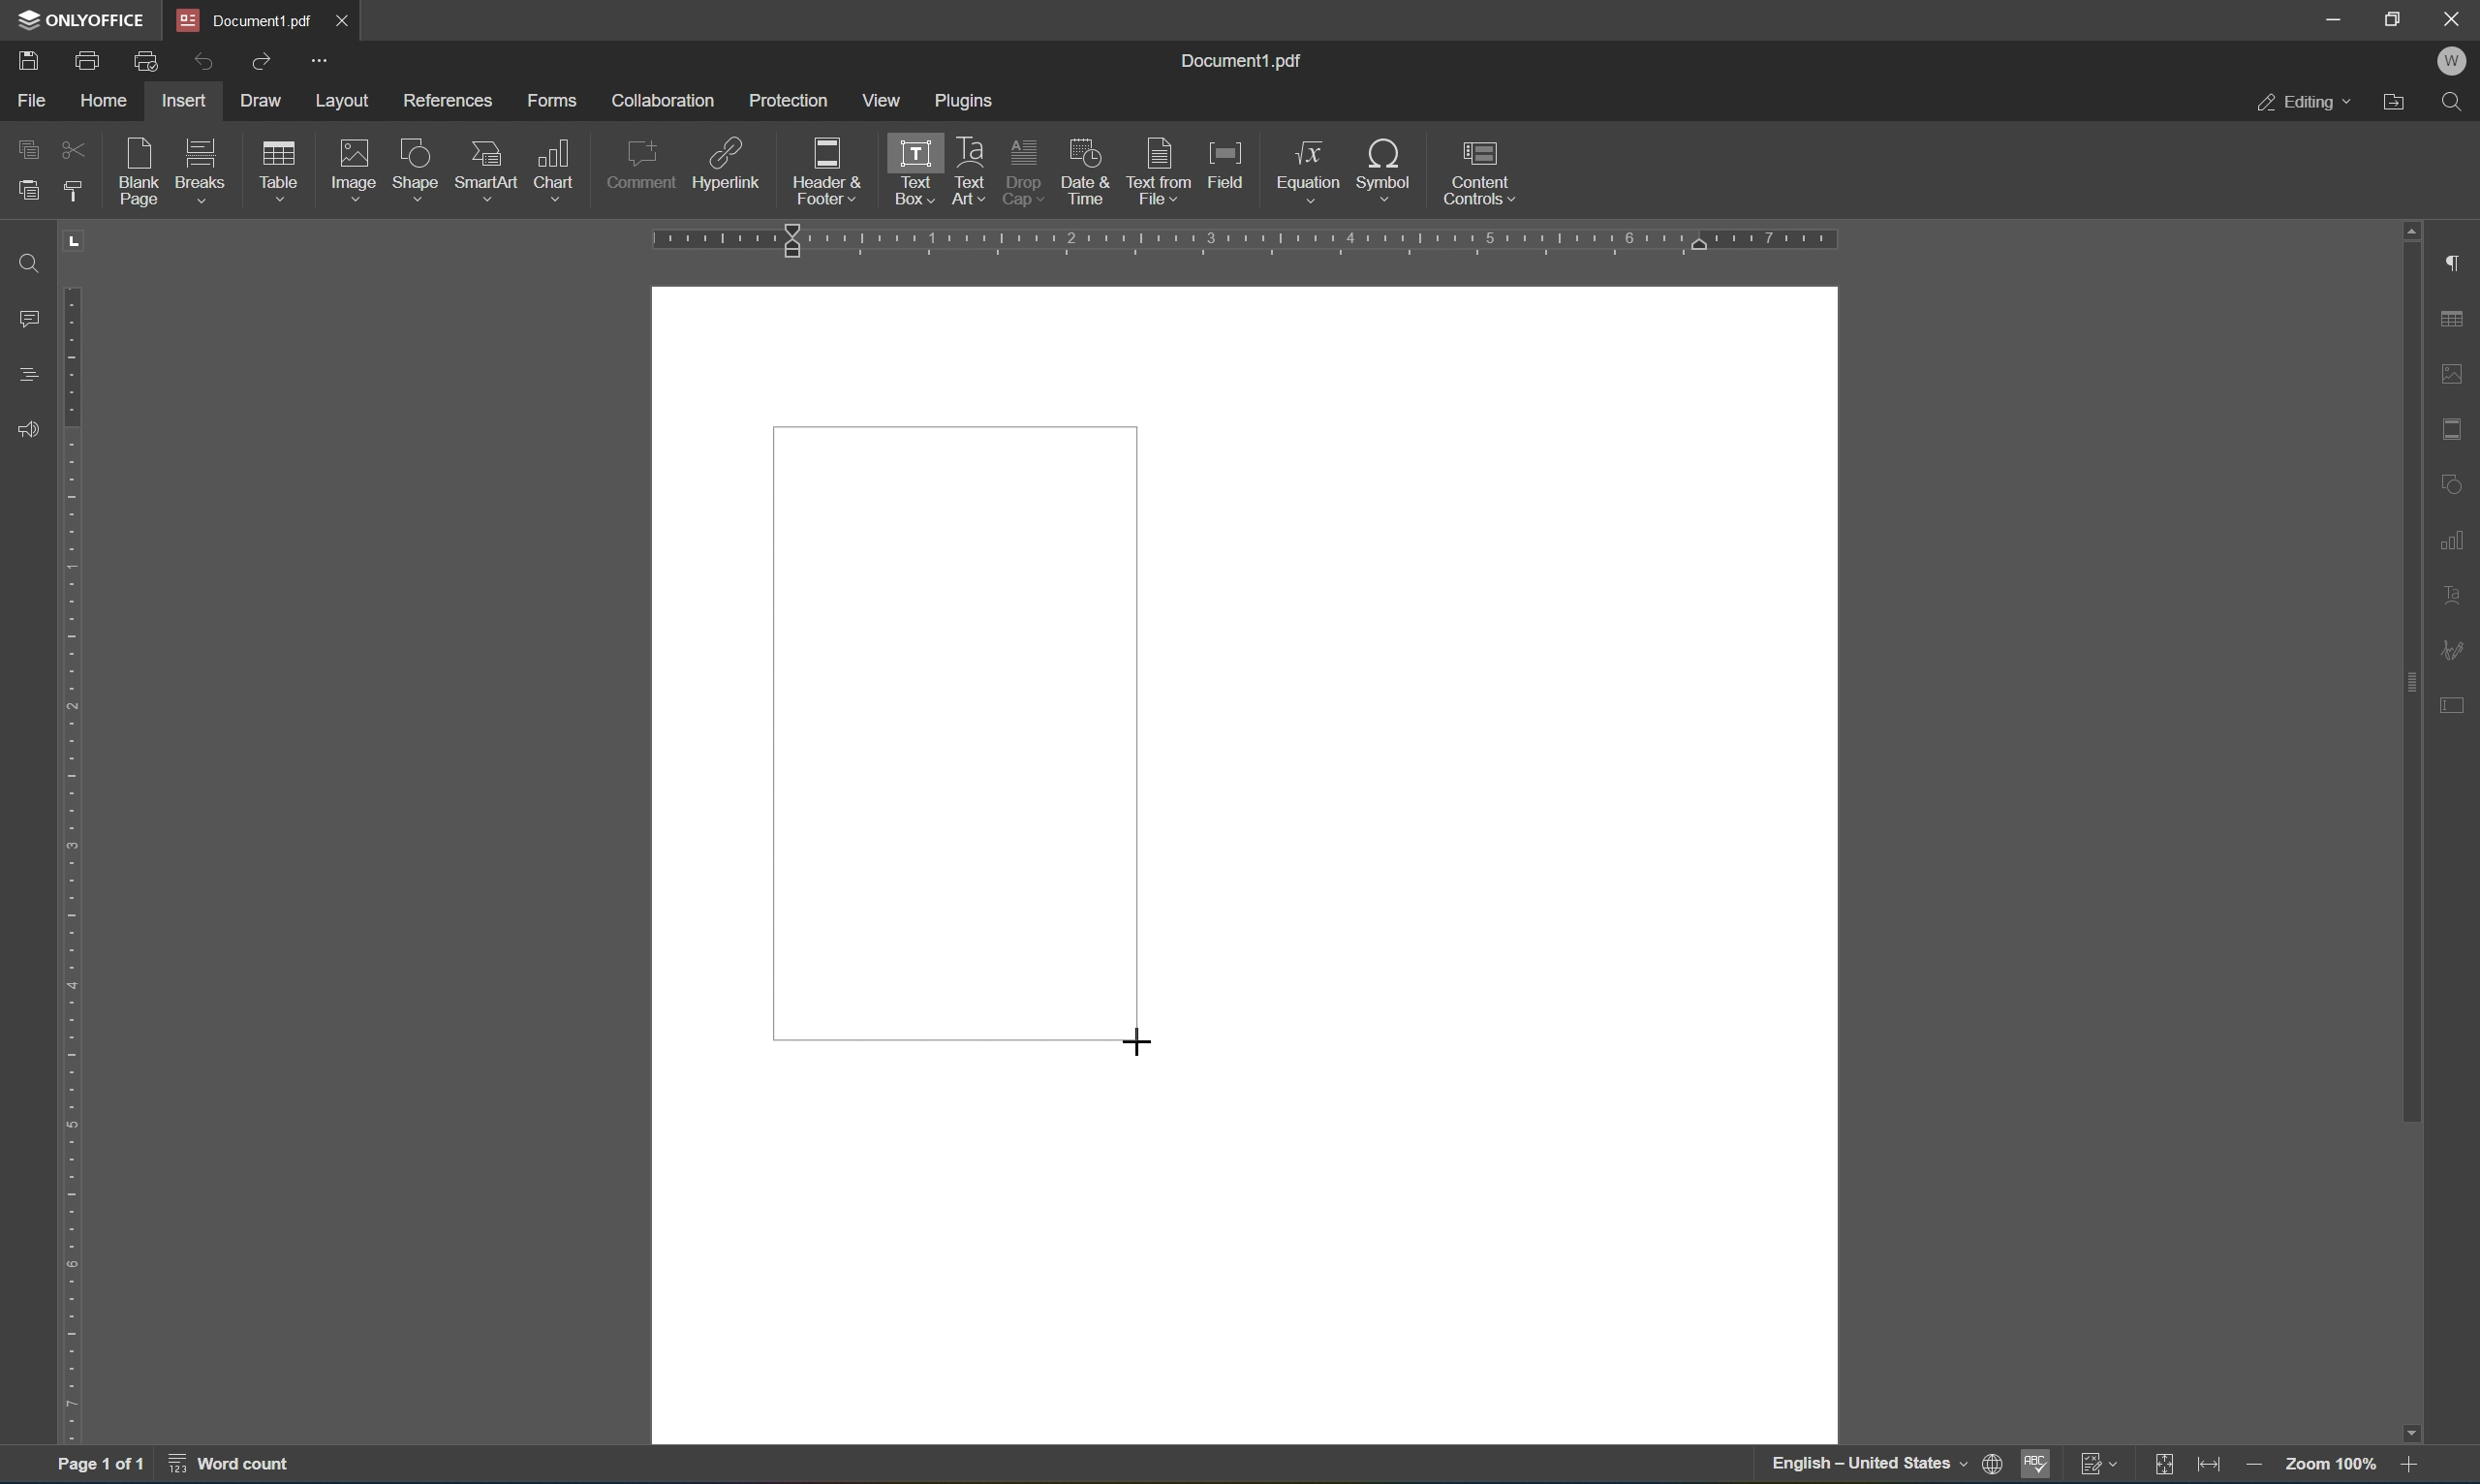 The height and width of the screenshot is (1484, 2480). I want to click on Chart settings, so click(2455, 537).